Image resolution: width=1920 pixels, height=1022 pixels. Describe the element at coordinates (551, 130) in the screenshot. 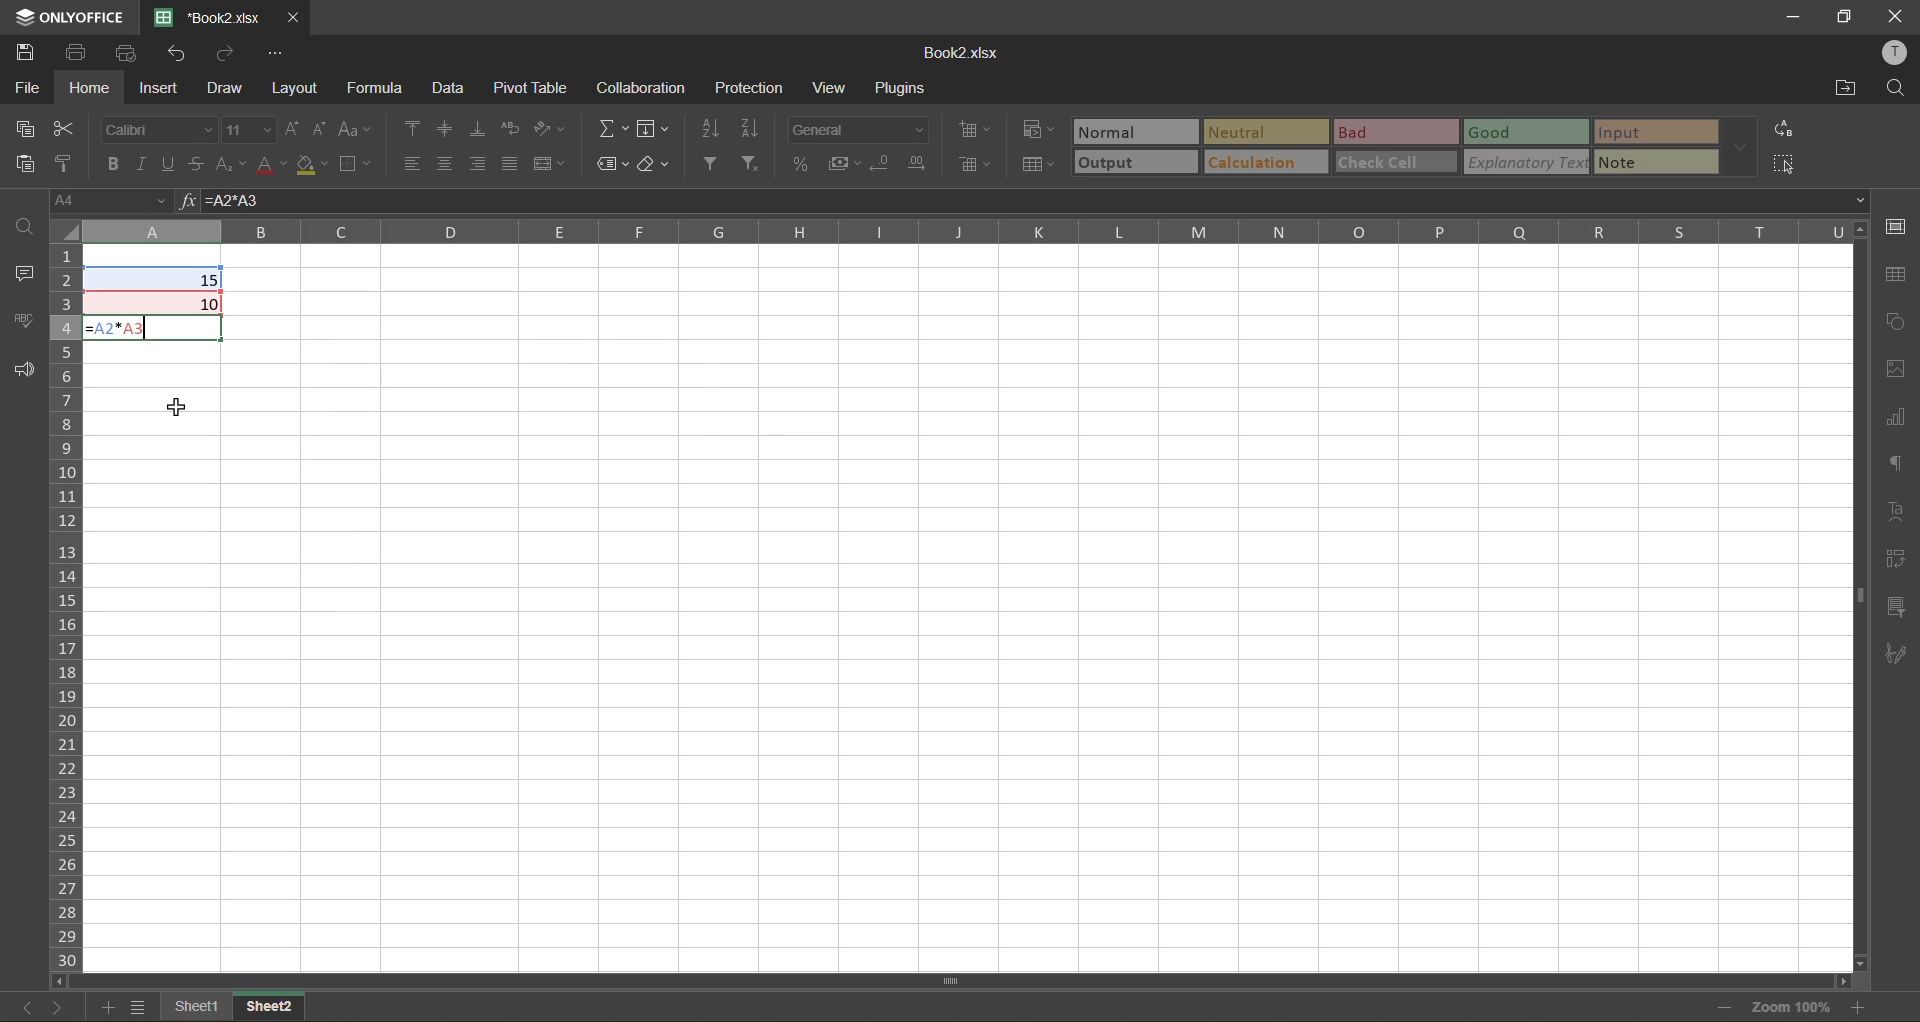

I see `orientation` at that location.